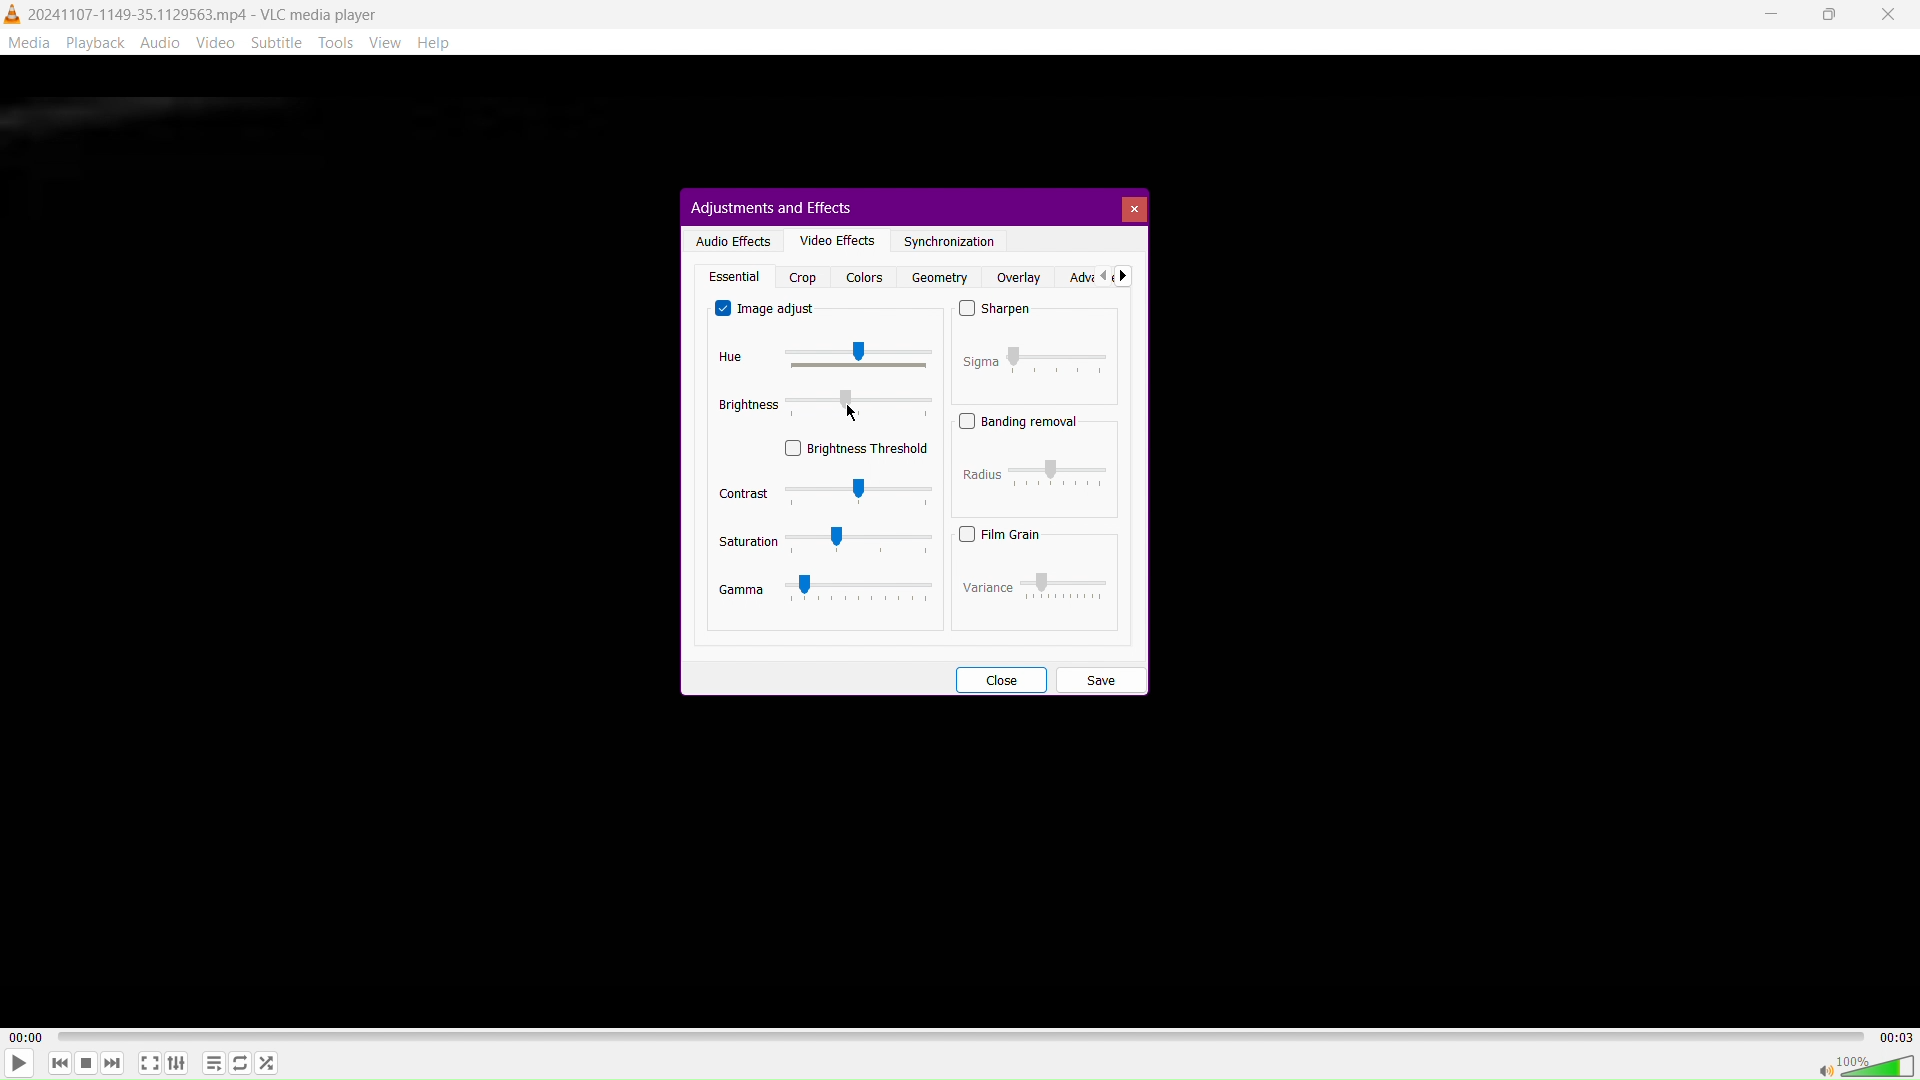  I want to click on Toggle playlist, so click(211, 1061).